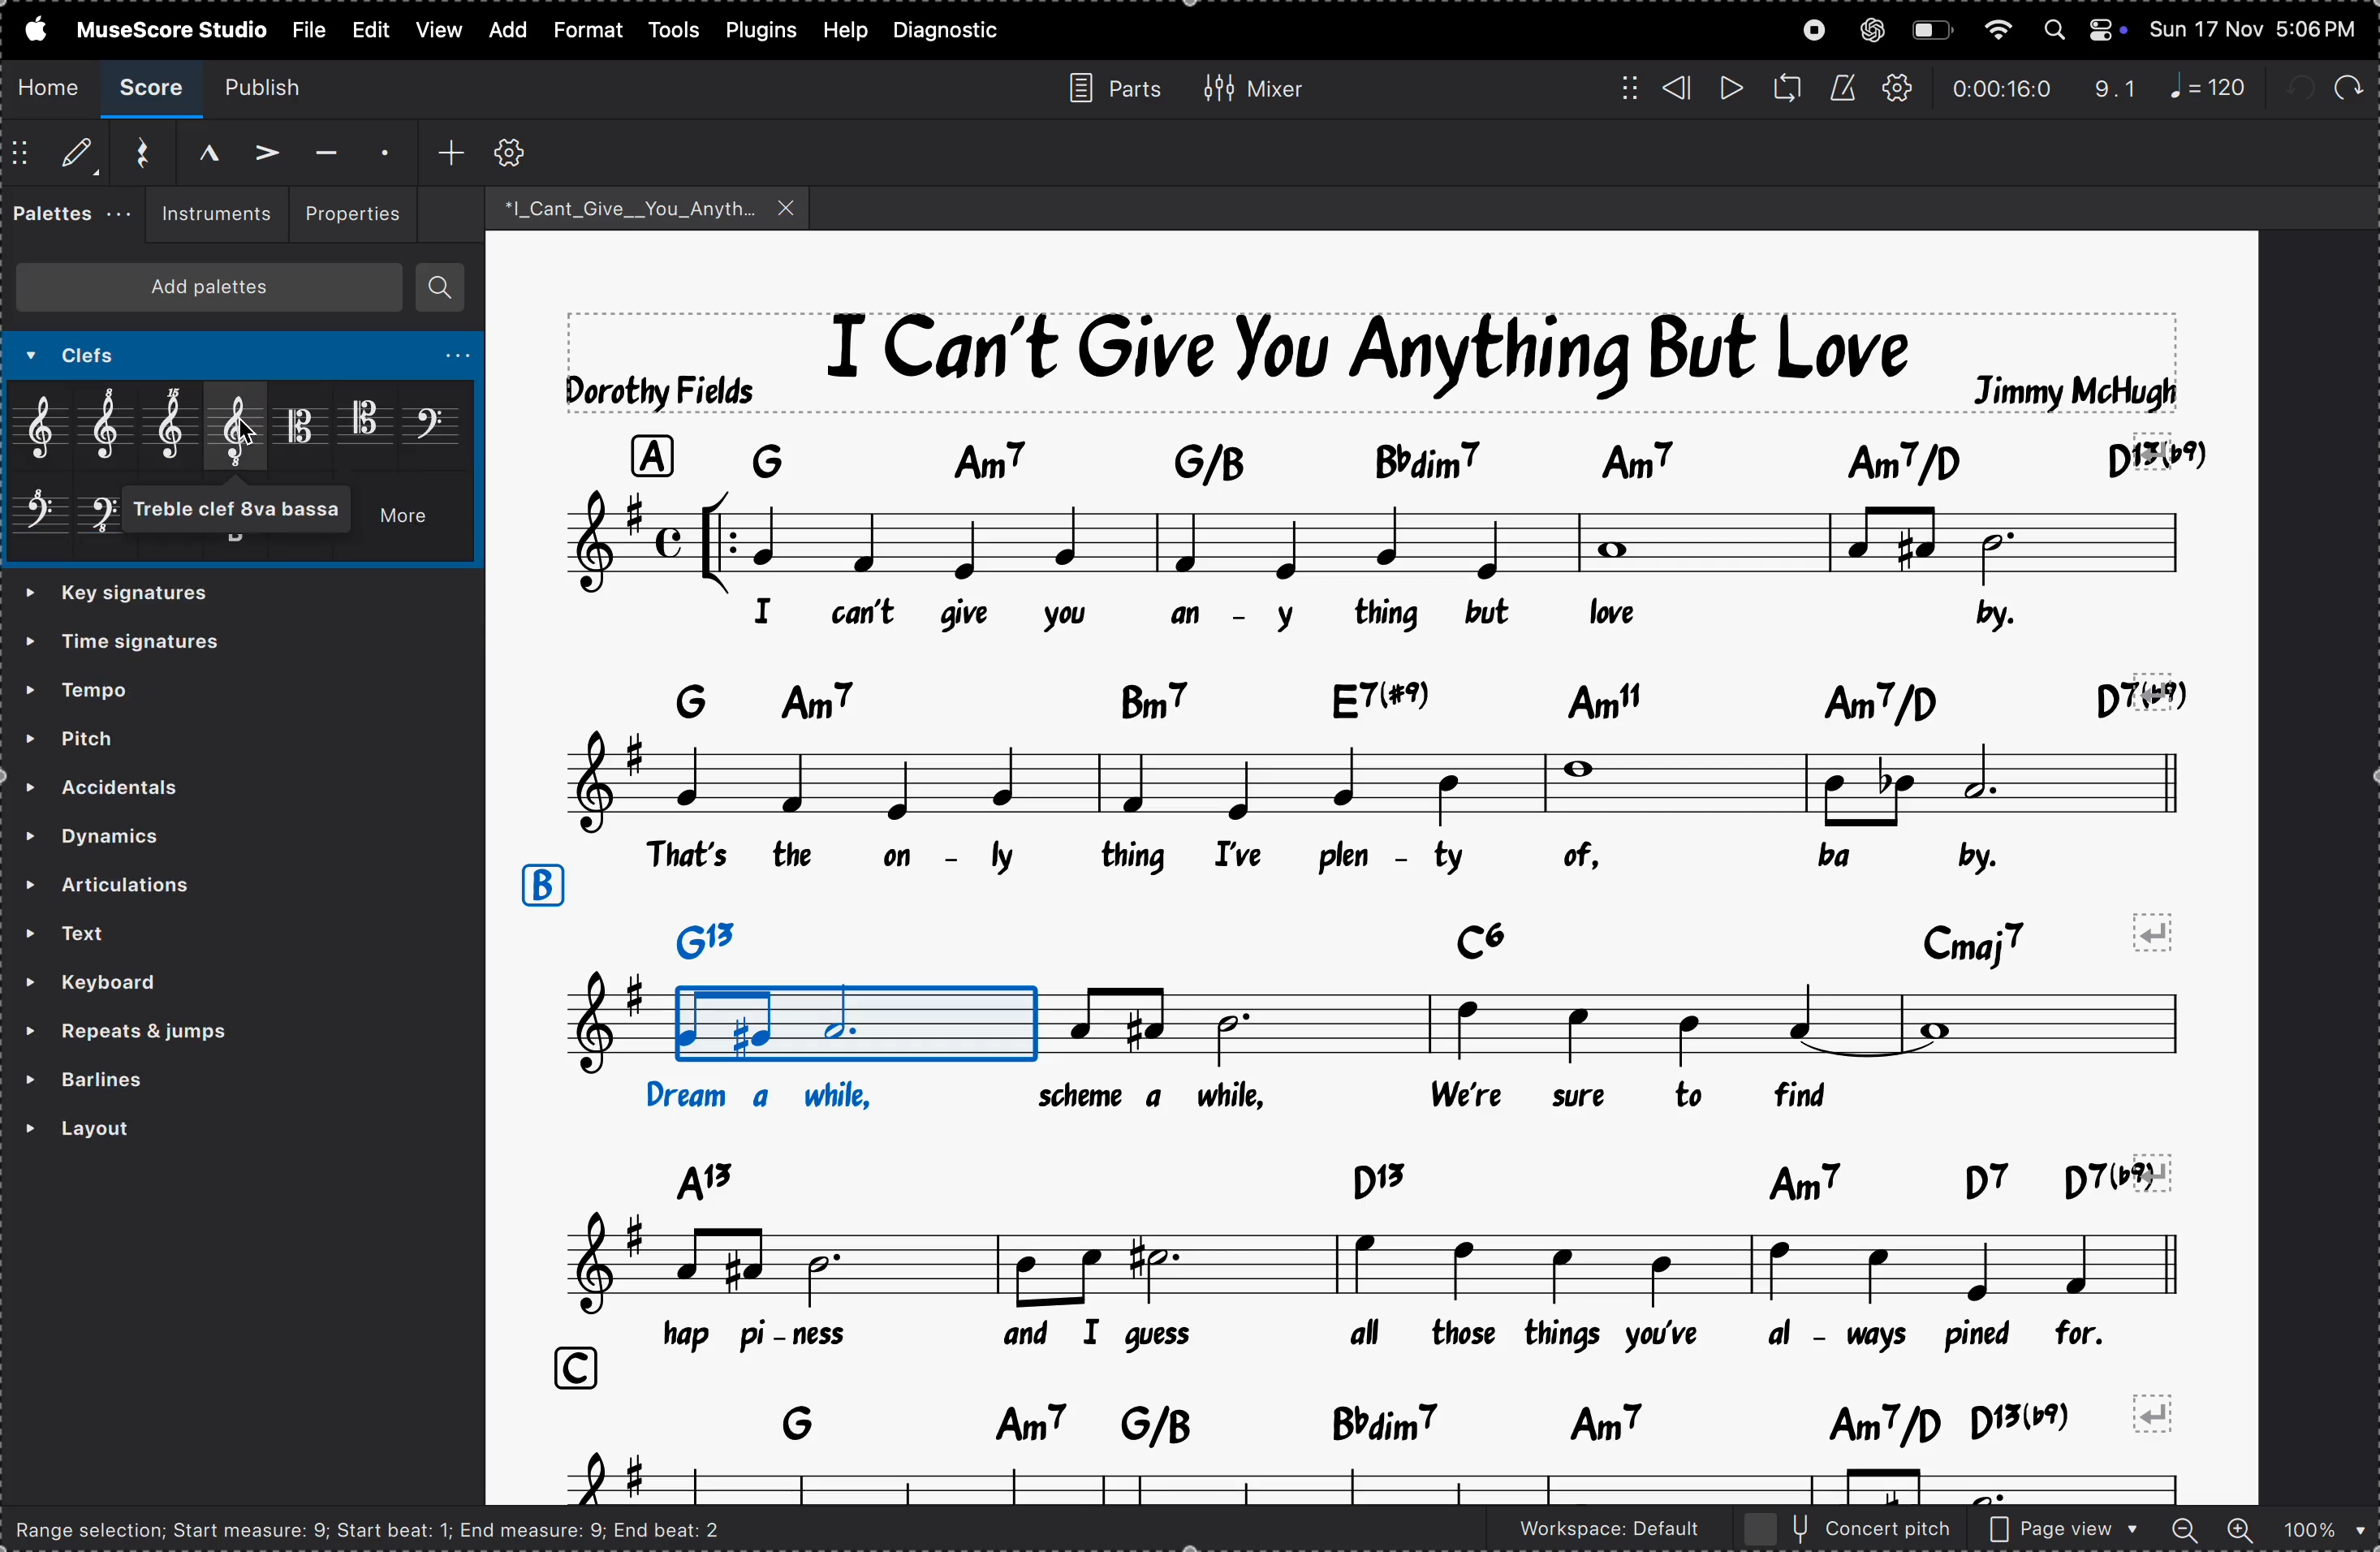  What do you see at coordinates (433, 422) in the screenshot?
I see `bass clef` at bounding box center [433, 422].